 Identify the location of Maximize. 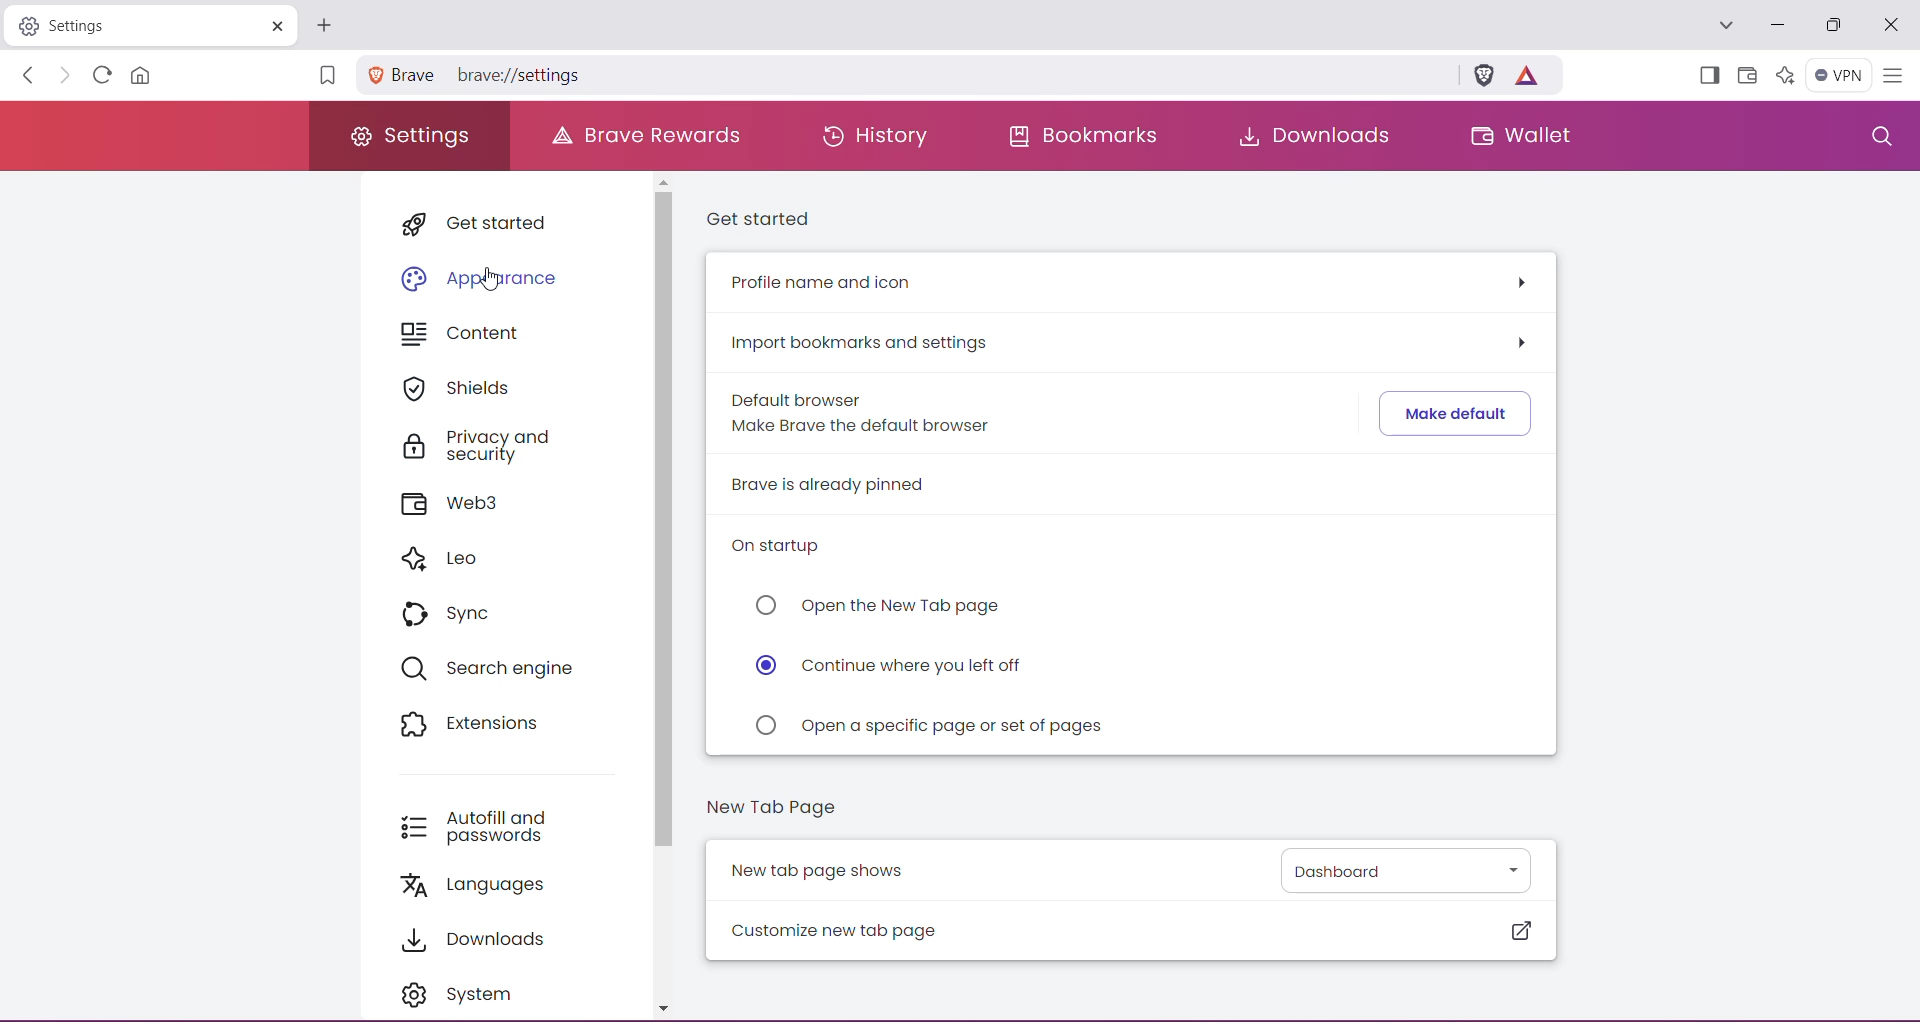
(1833, 27).